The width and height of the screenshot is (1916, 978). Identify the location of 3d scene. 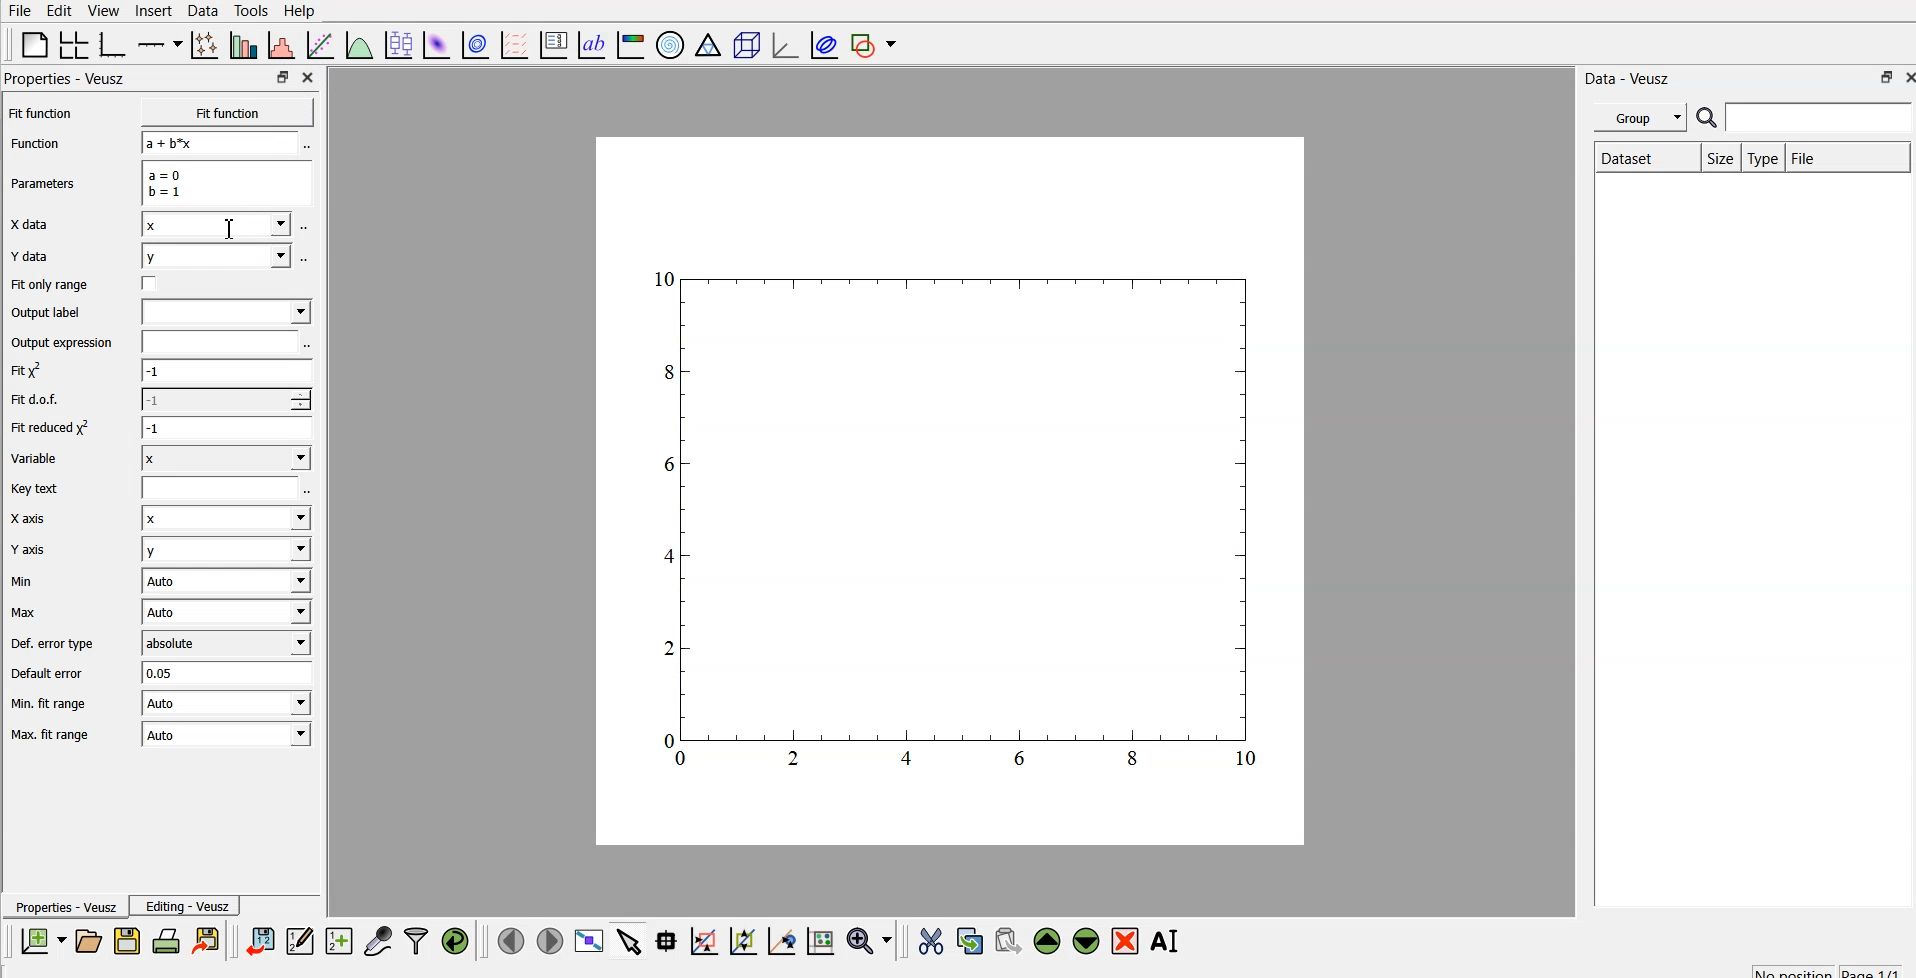
(747, 47).